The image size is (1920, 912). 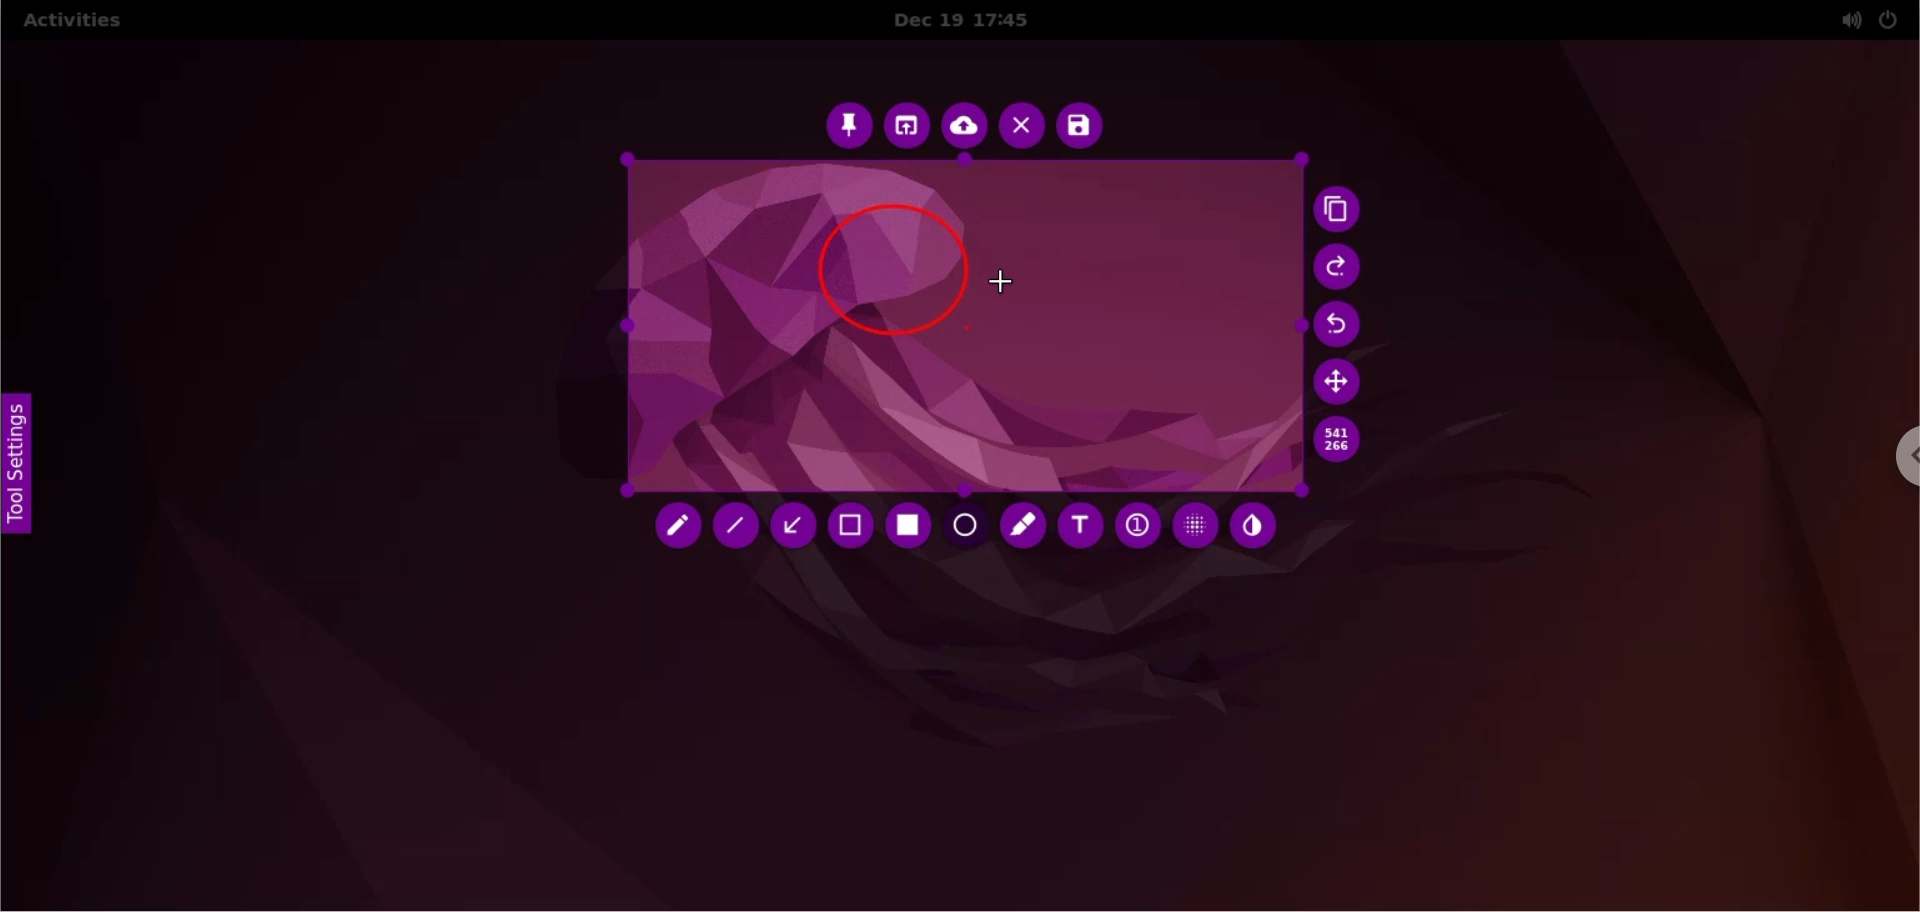 I want to click on auto increment , so click(x=1135, y=524).